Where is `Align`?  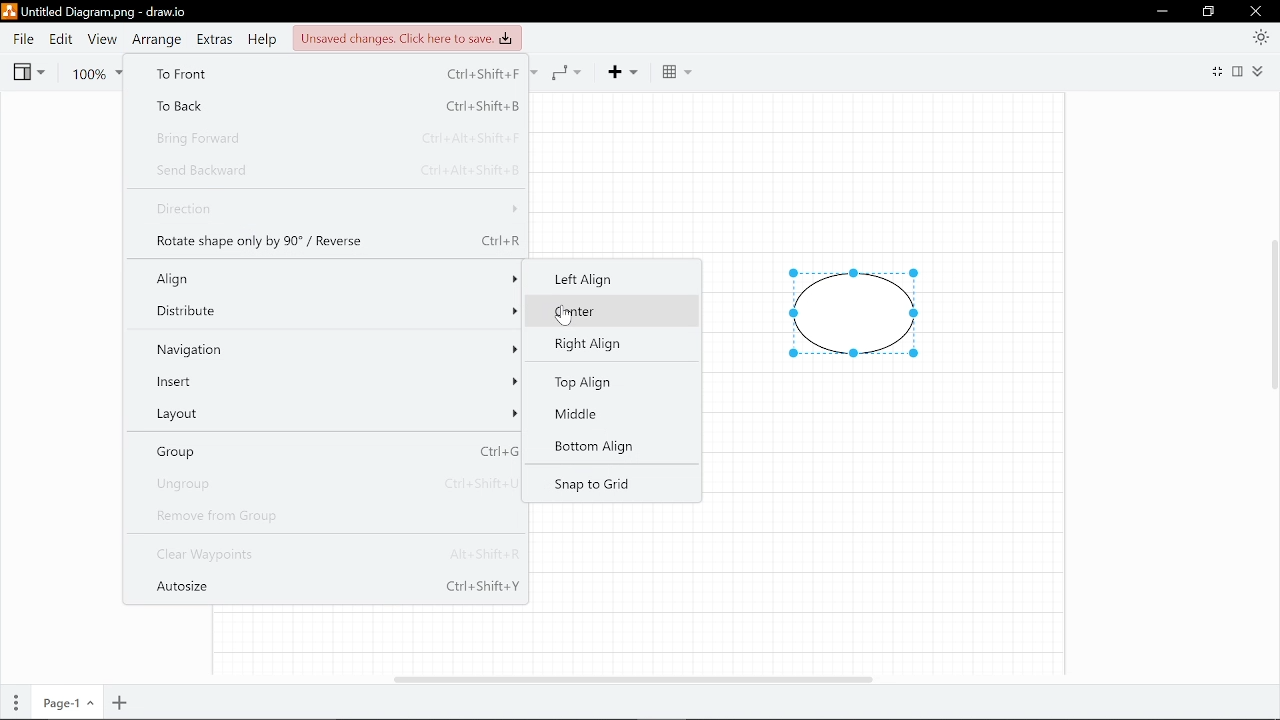 Align is located at coordinates (331, 278).